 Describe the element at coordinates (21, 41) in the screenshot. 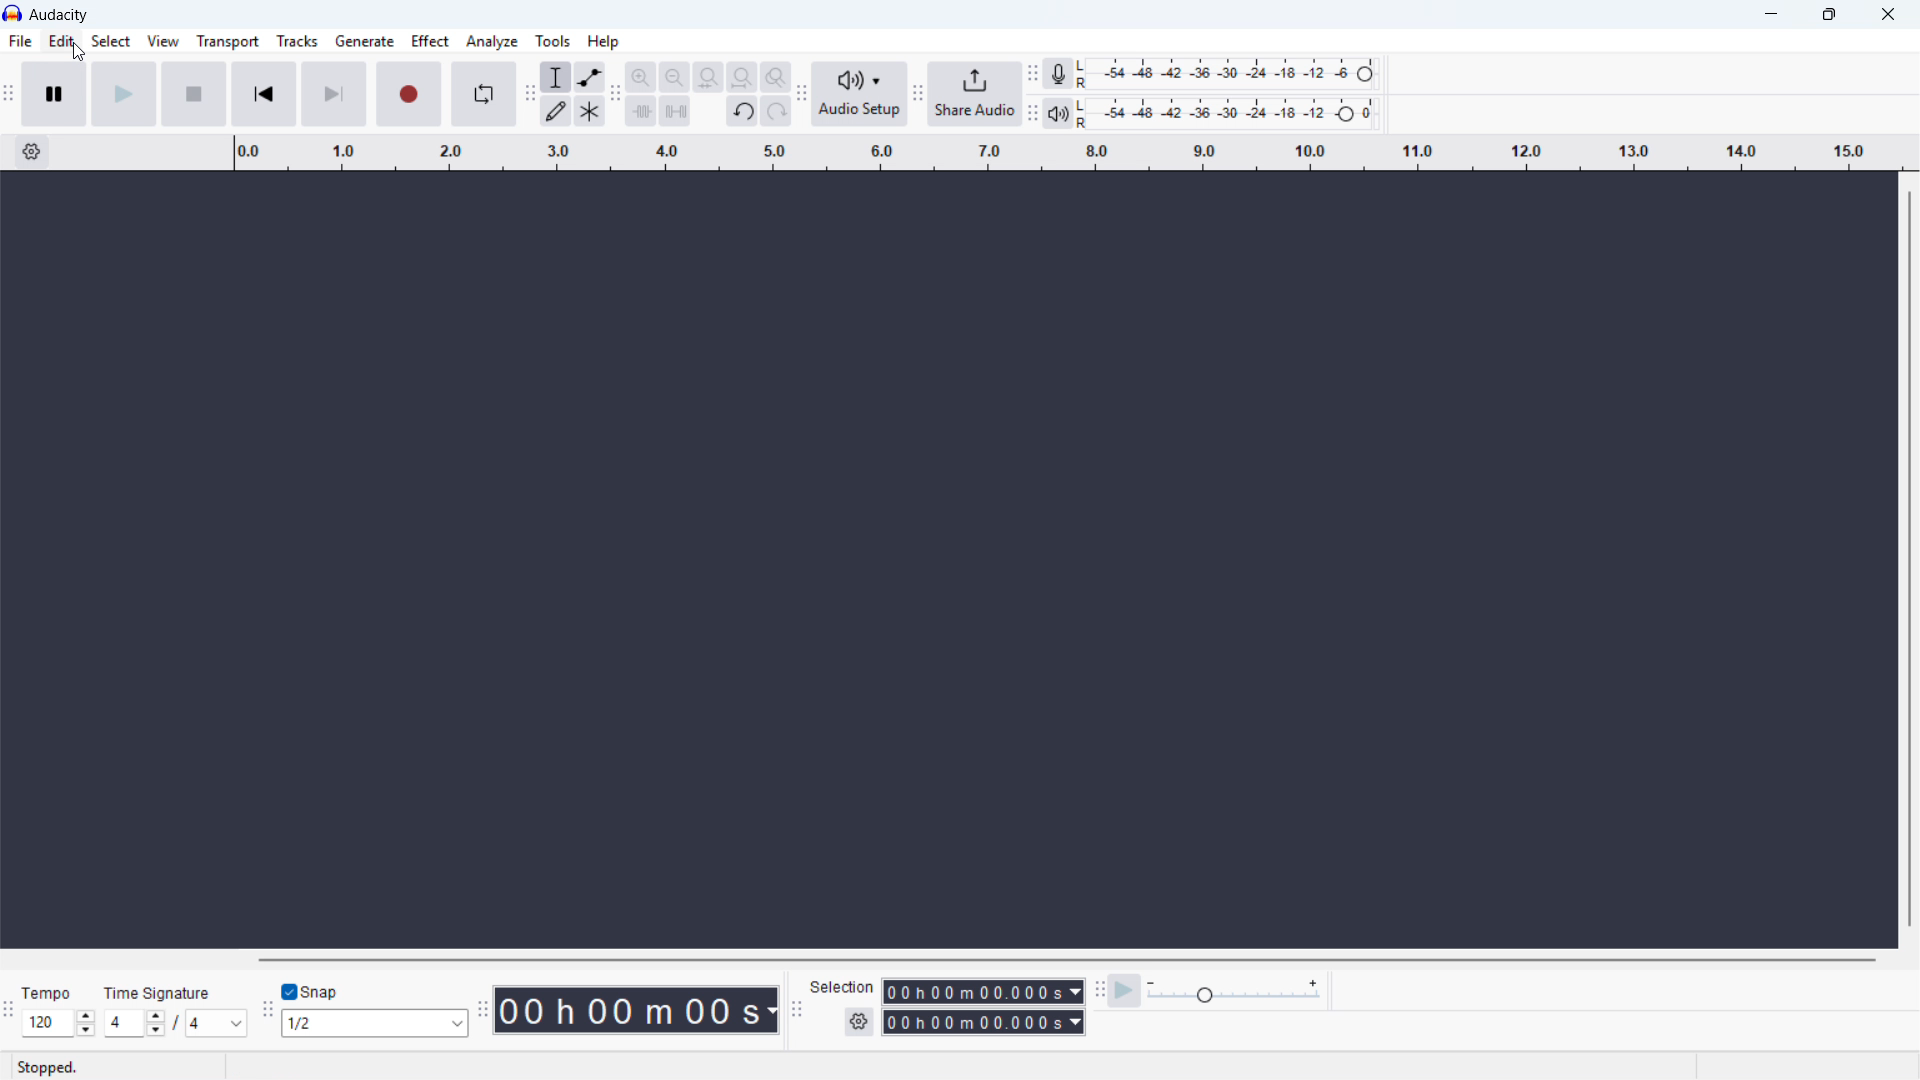

I see `file` at that location.